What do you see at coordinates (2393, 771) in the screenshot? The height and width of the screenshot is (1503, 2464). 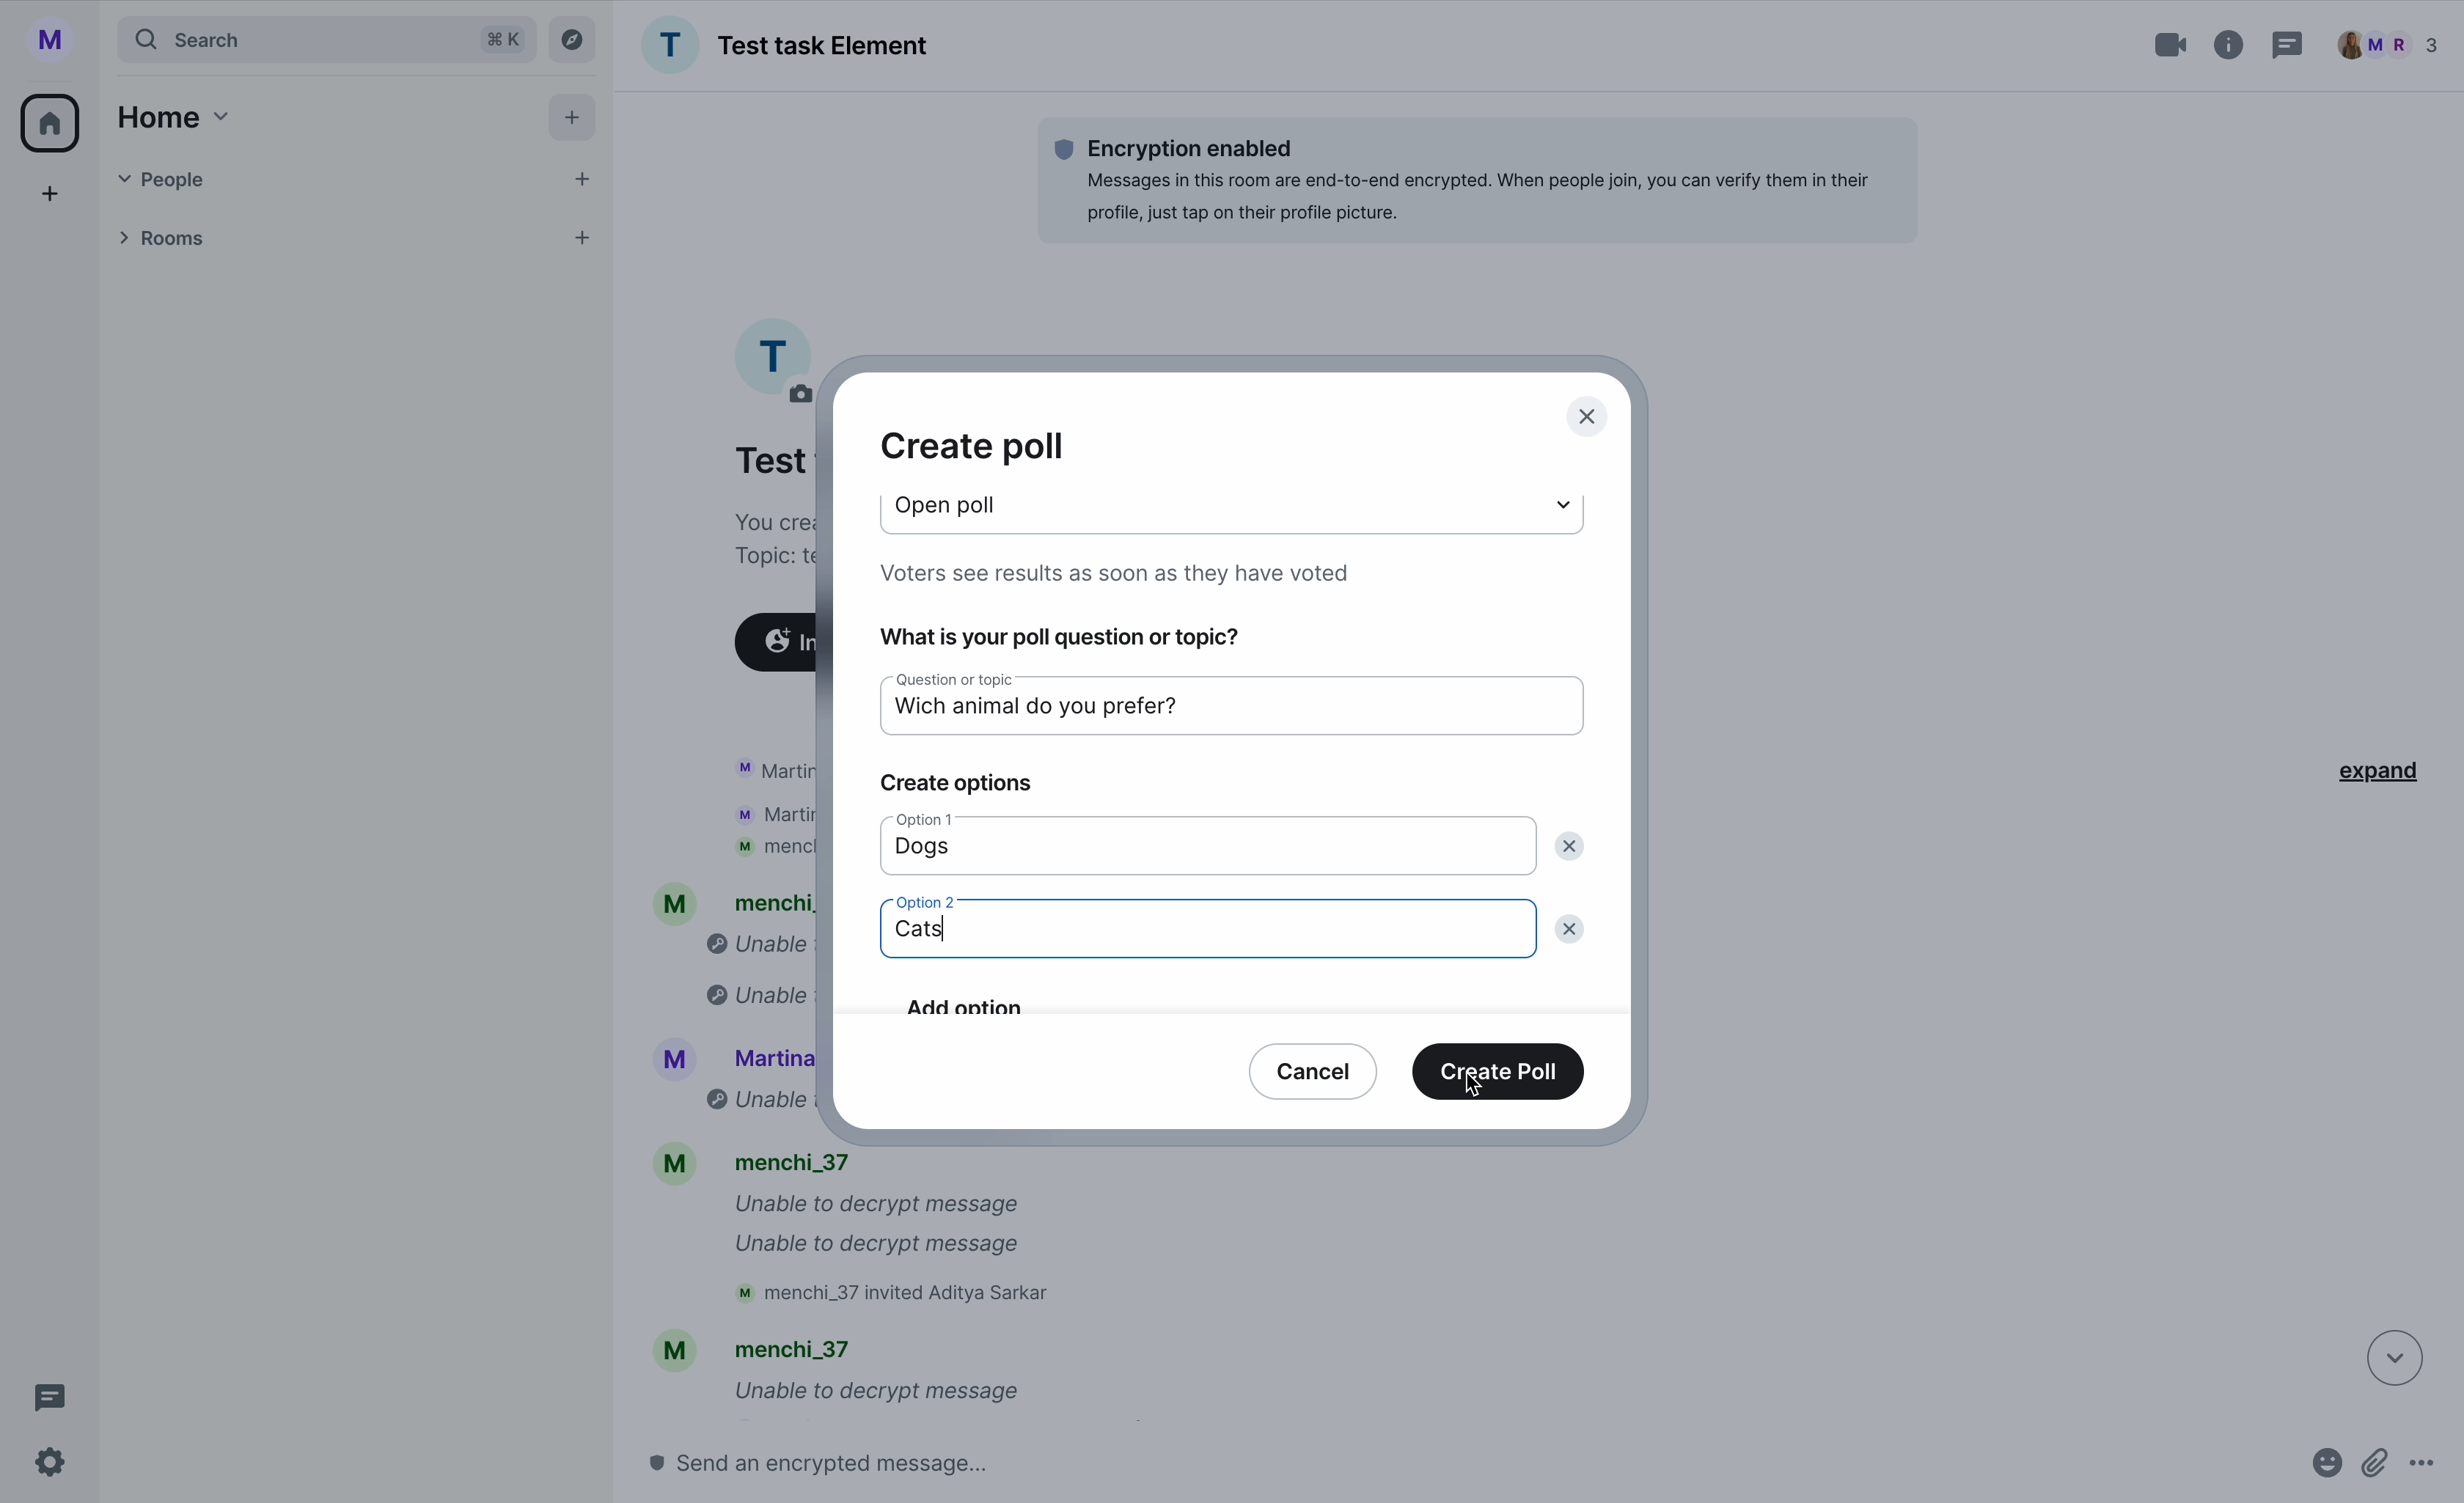 I see `expand` at bounding box center [2393, 771].